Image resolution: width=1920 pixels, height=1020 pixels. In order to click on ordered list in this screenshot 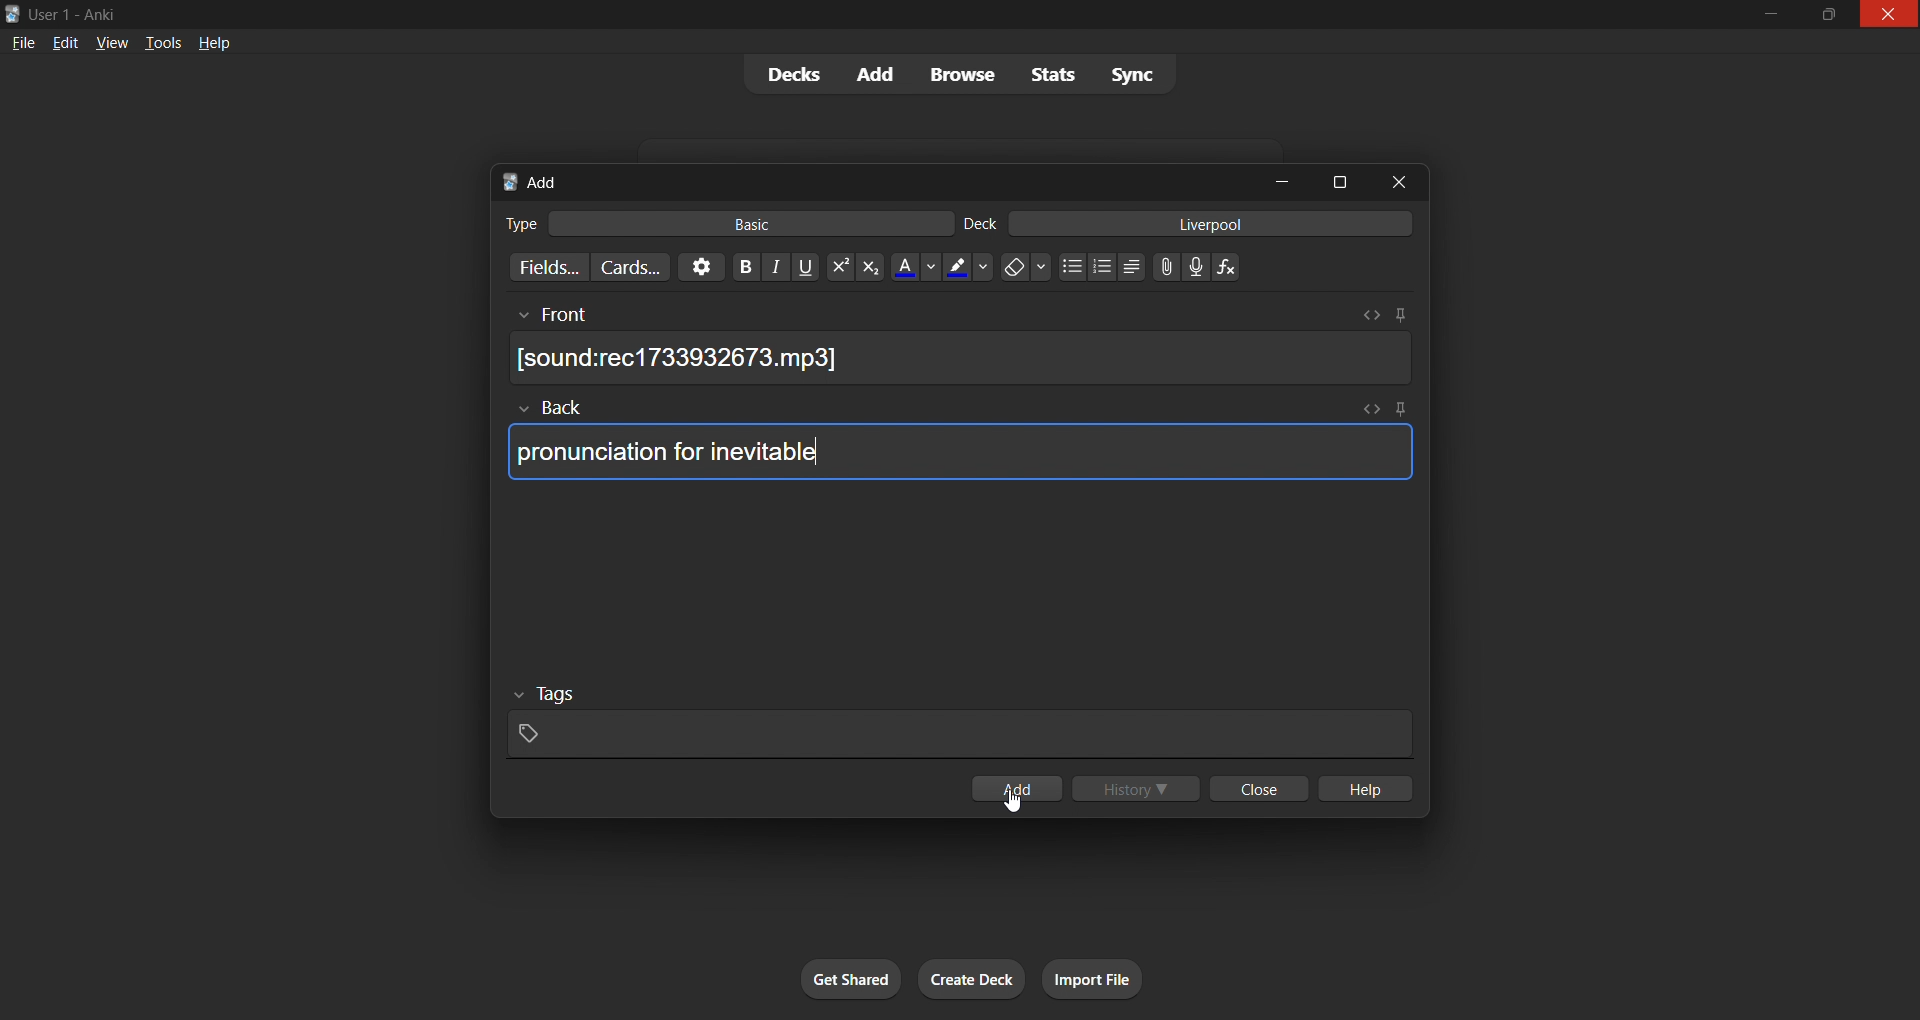, I will do `click(1102, 269)`.